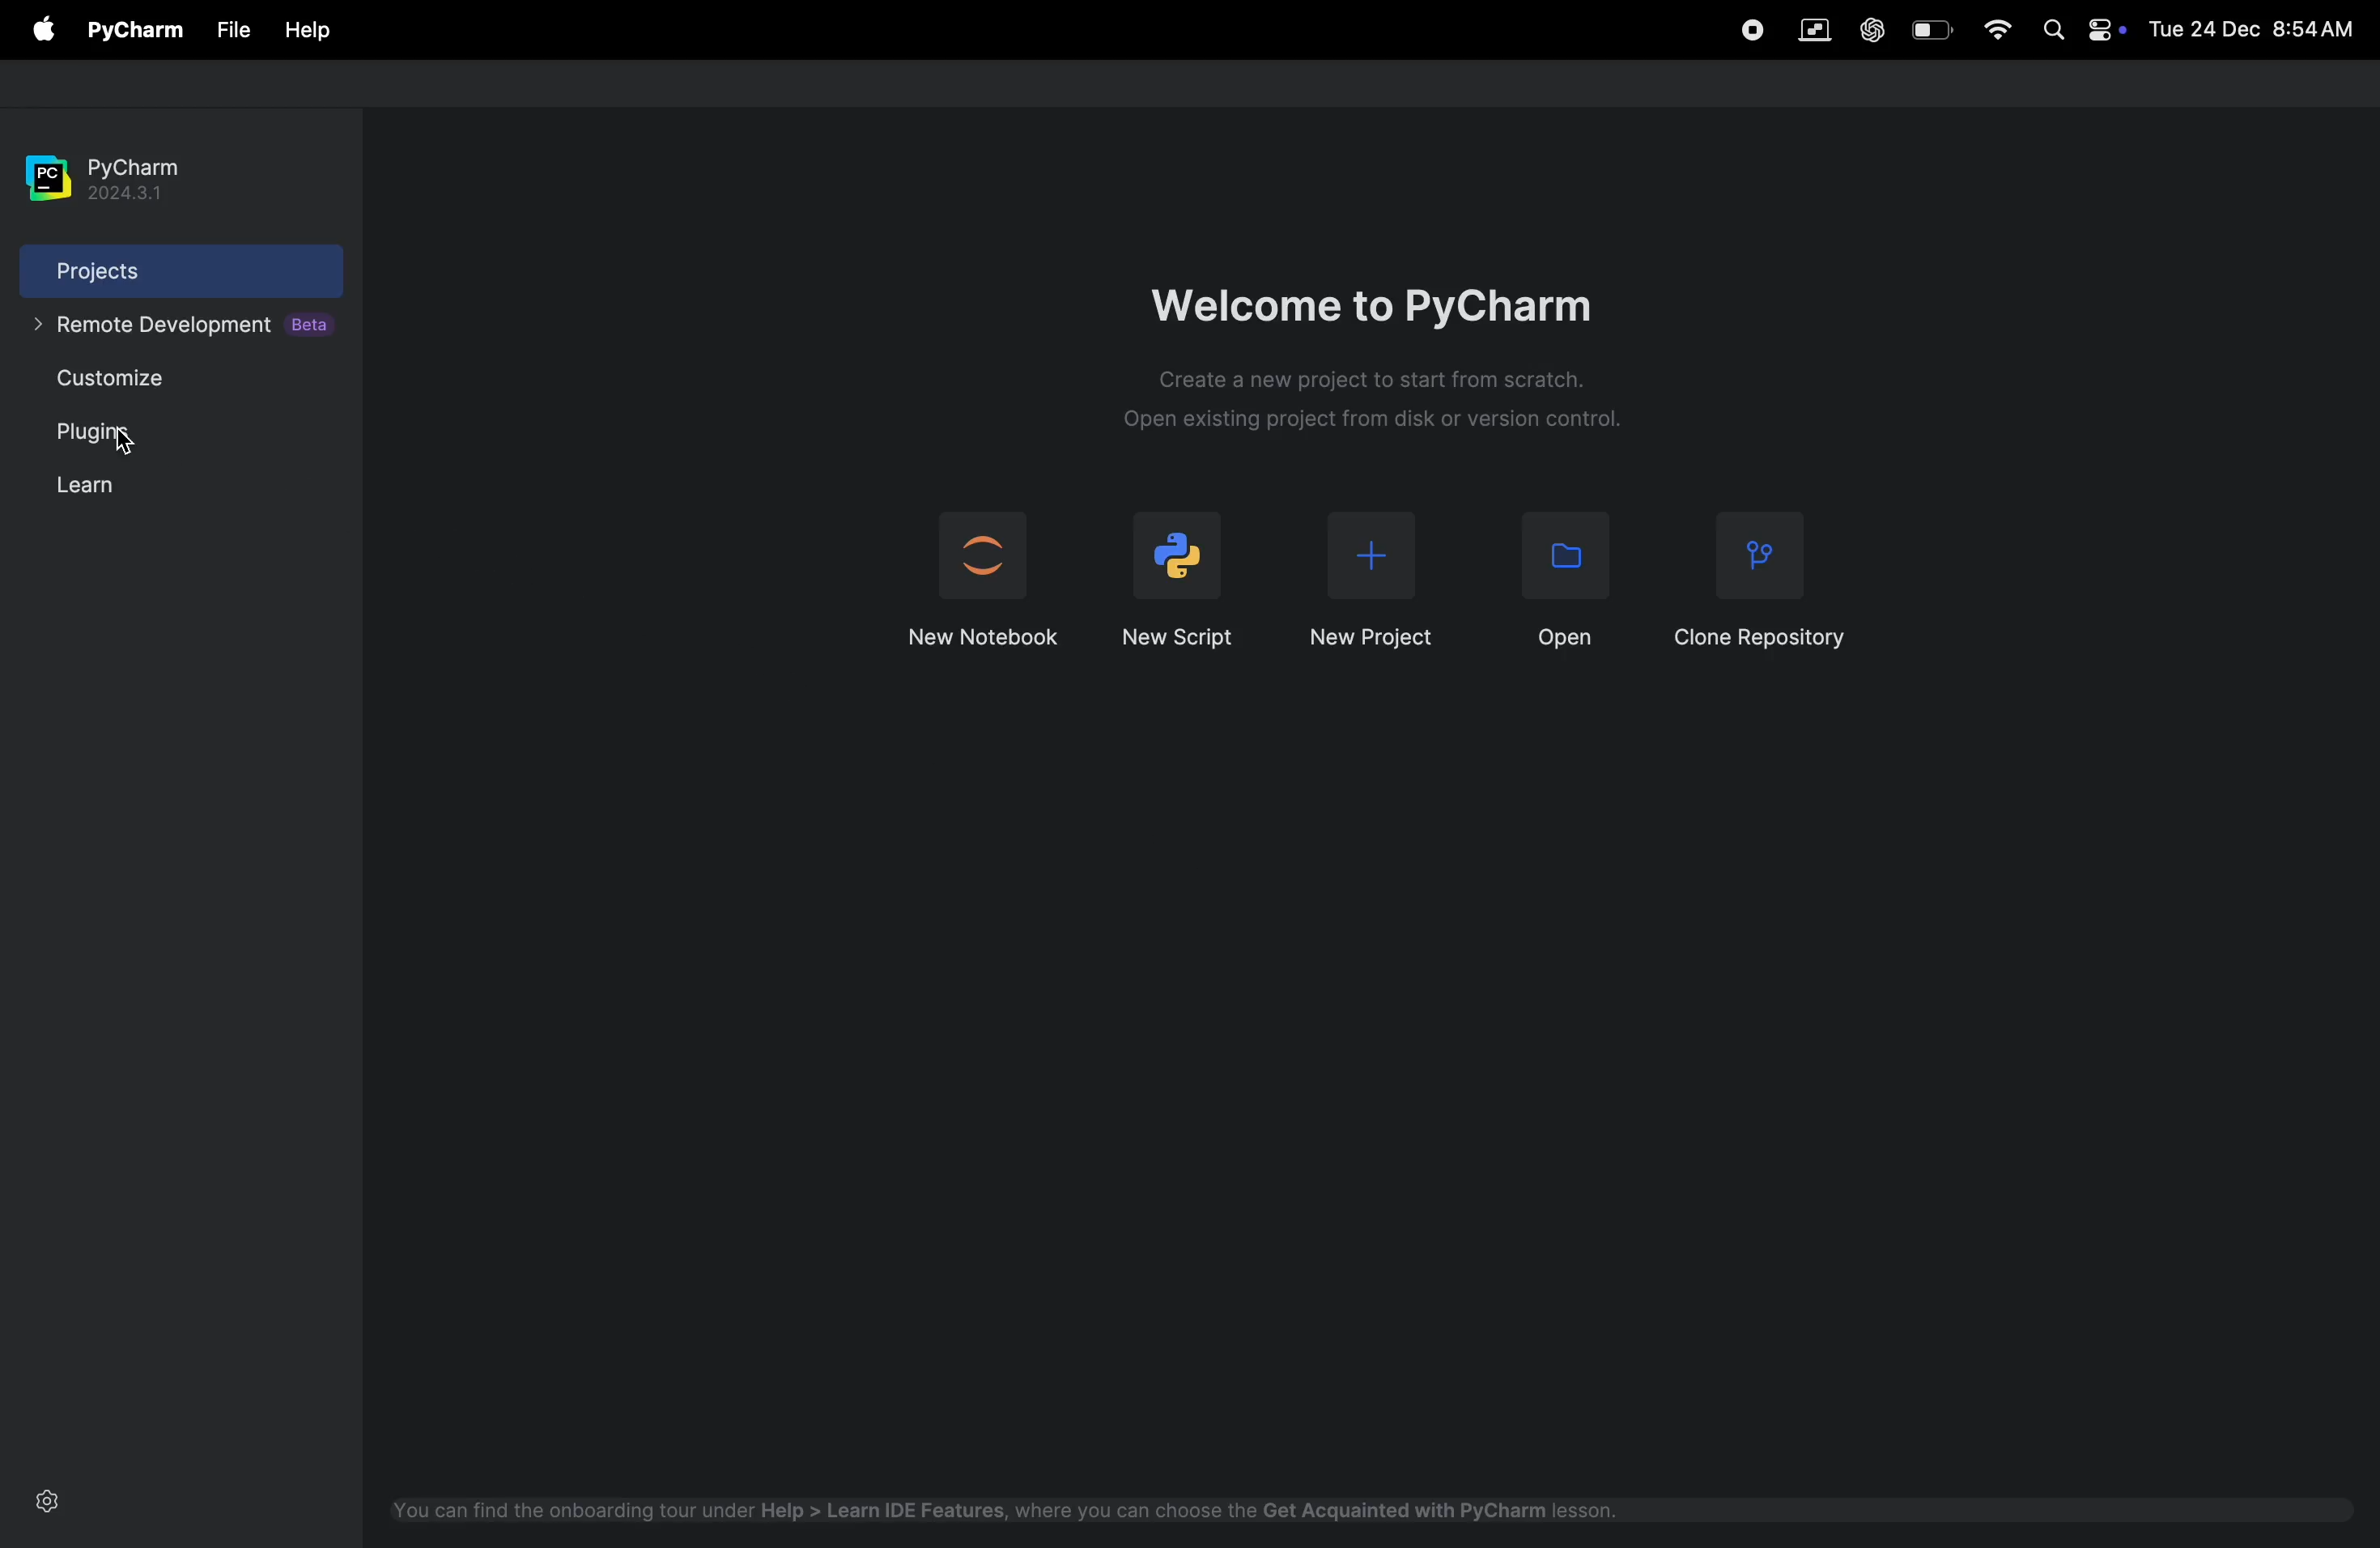 This screenshot has height=1548, width=2380. What do you see at coordinates (1867, 27) in the screenshot?
I see `chatgpt` at bounding box center [1867, 27].